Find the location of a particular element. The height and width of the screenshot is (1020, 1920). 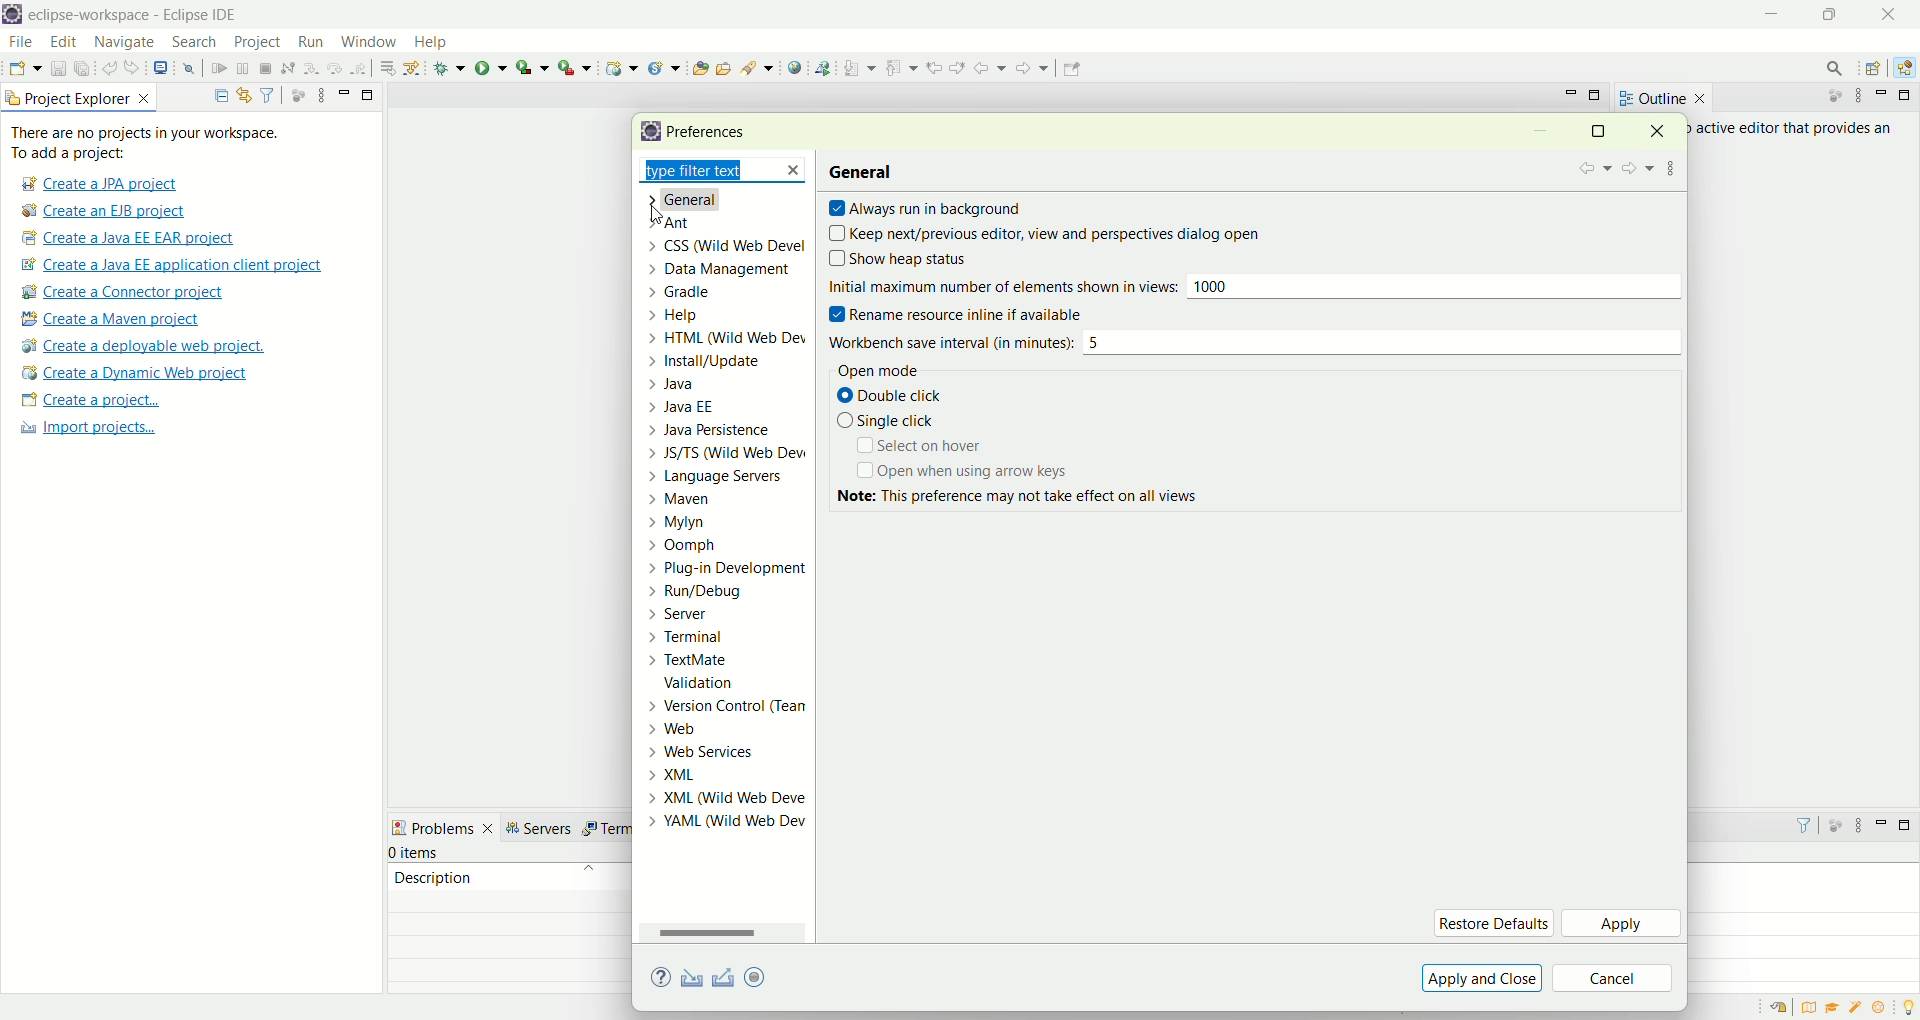

overview is located at coordinates (1813, 1007).